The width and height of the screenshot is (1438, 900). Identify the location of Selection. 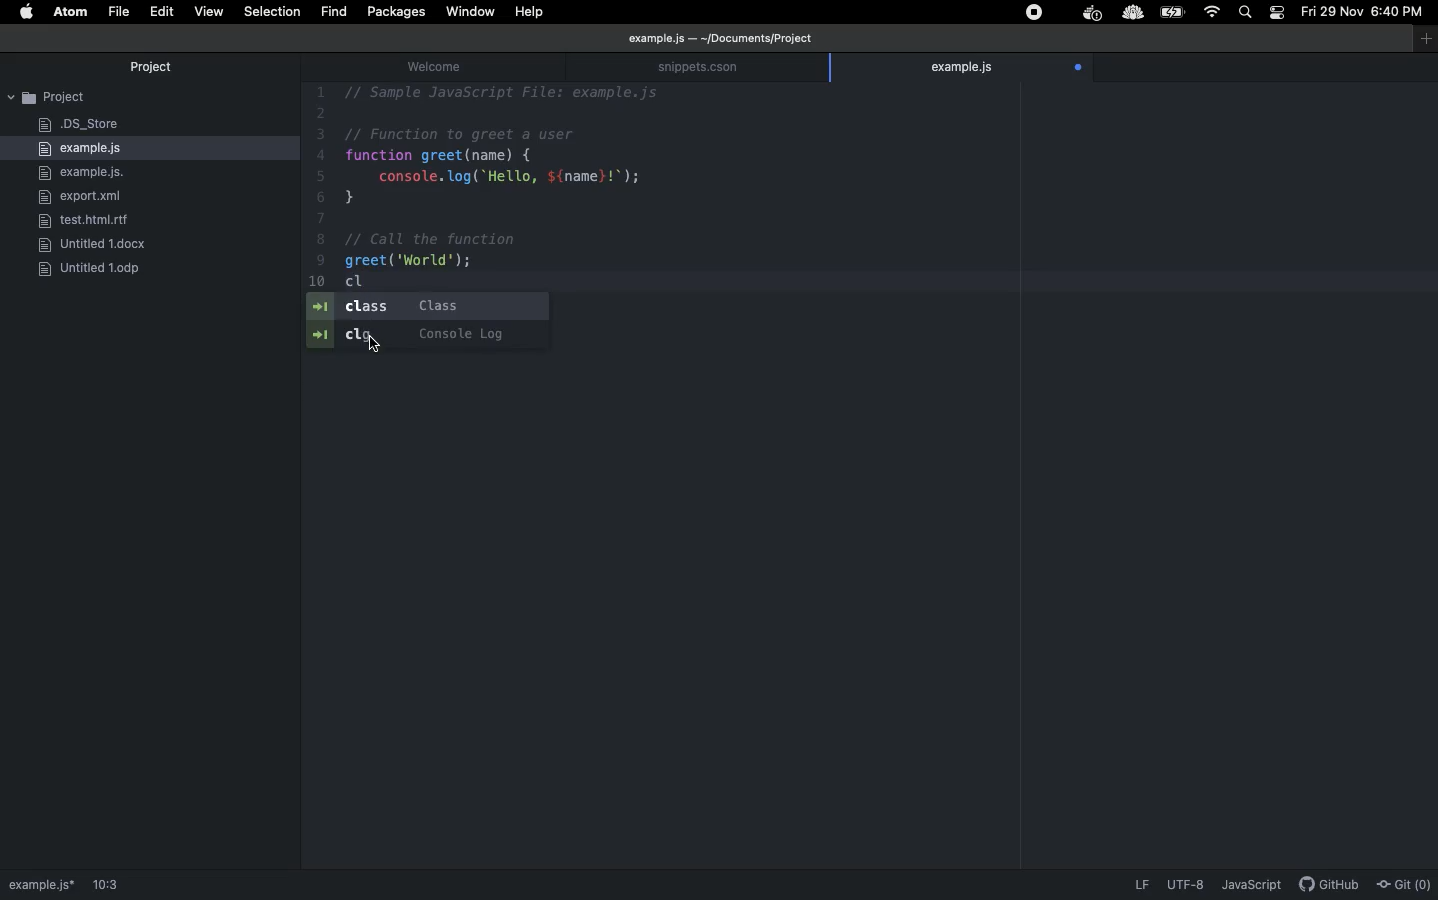
(275, 12).